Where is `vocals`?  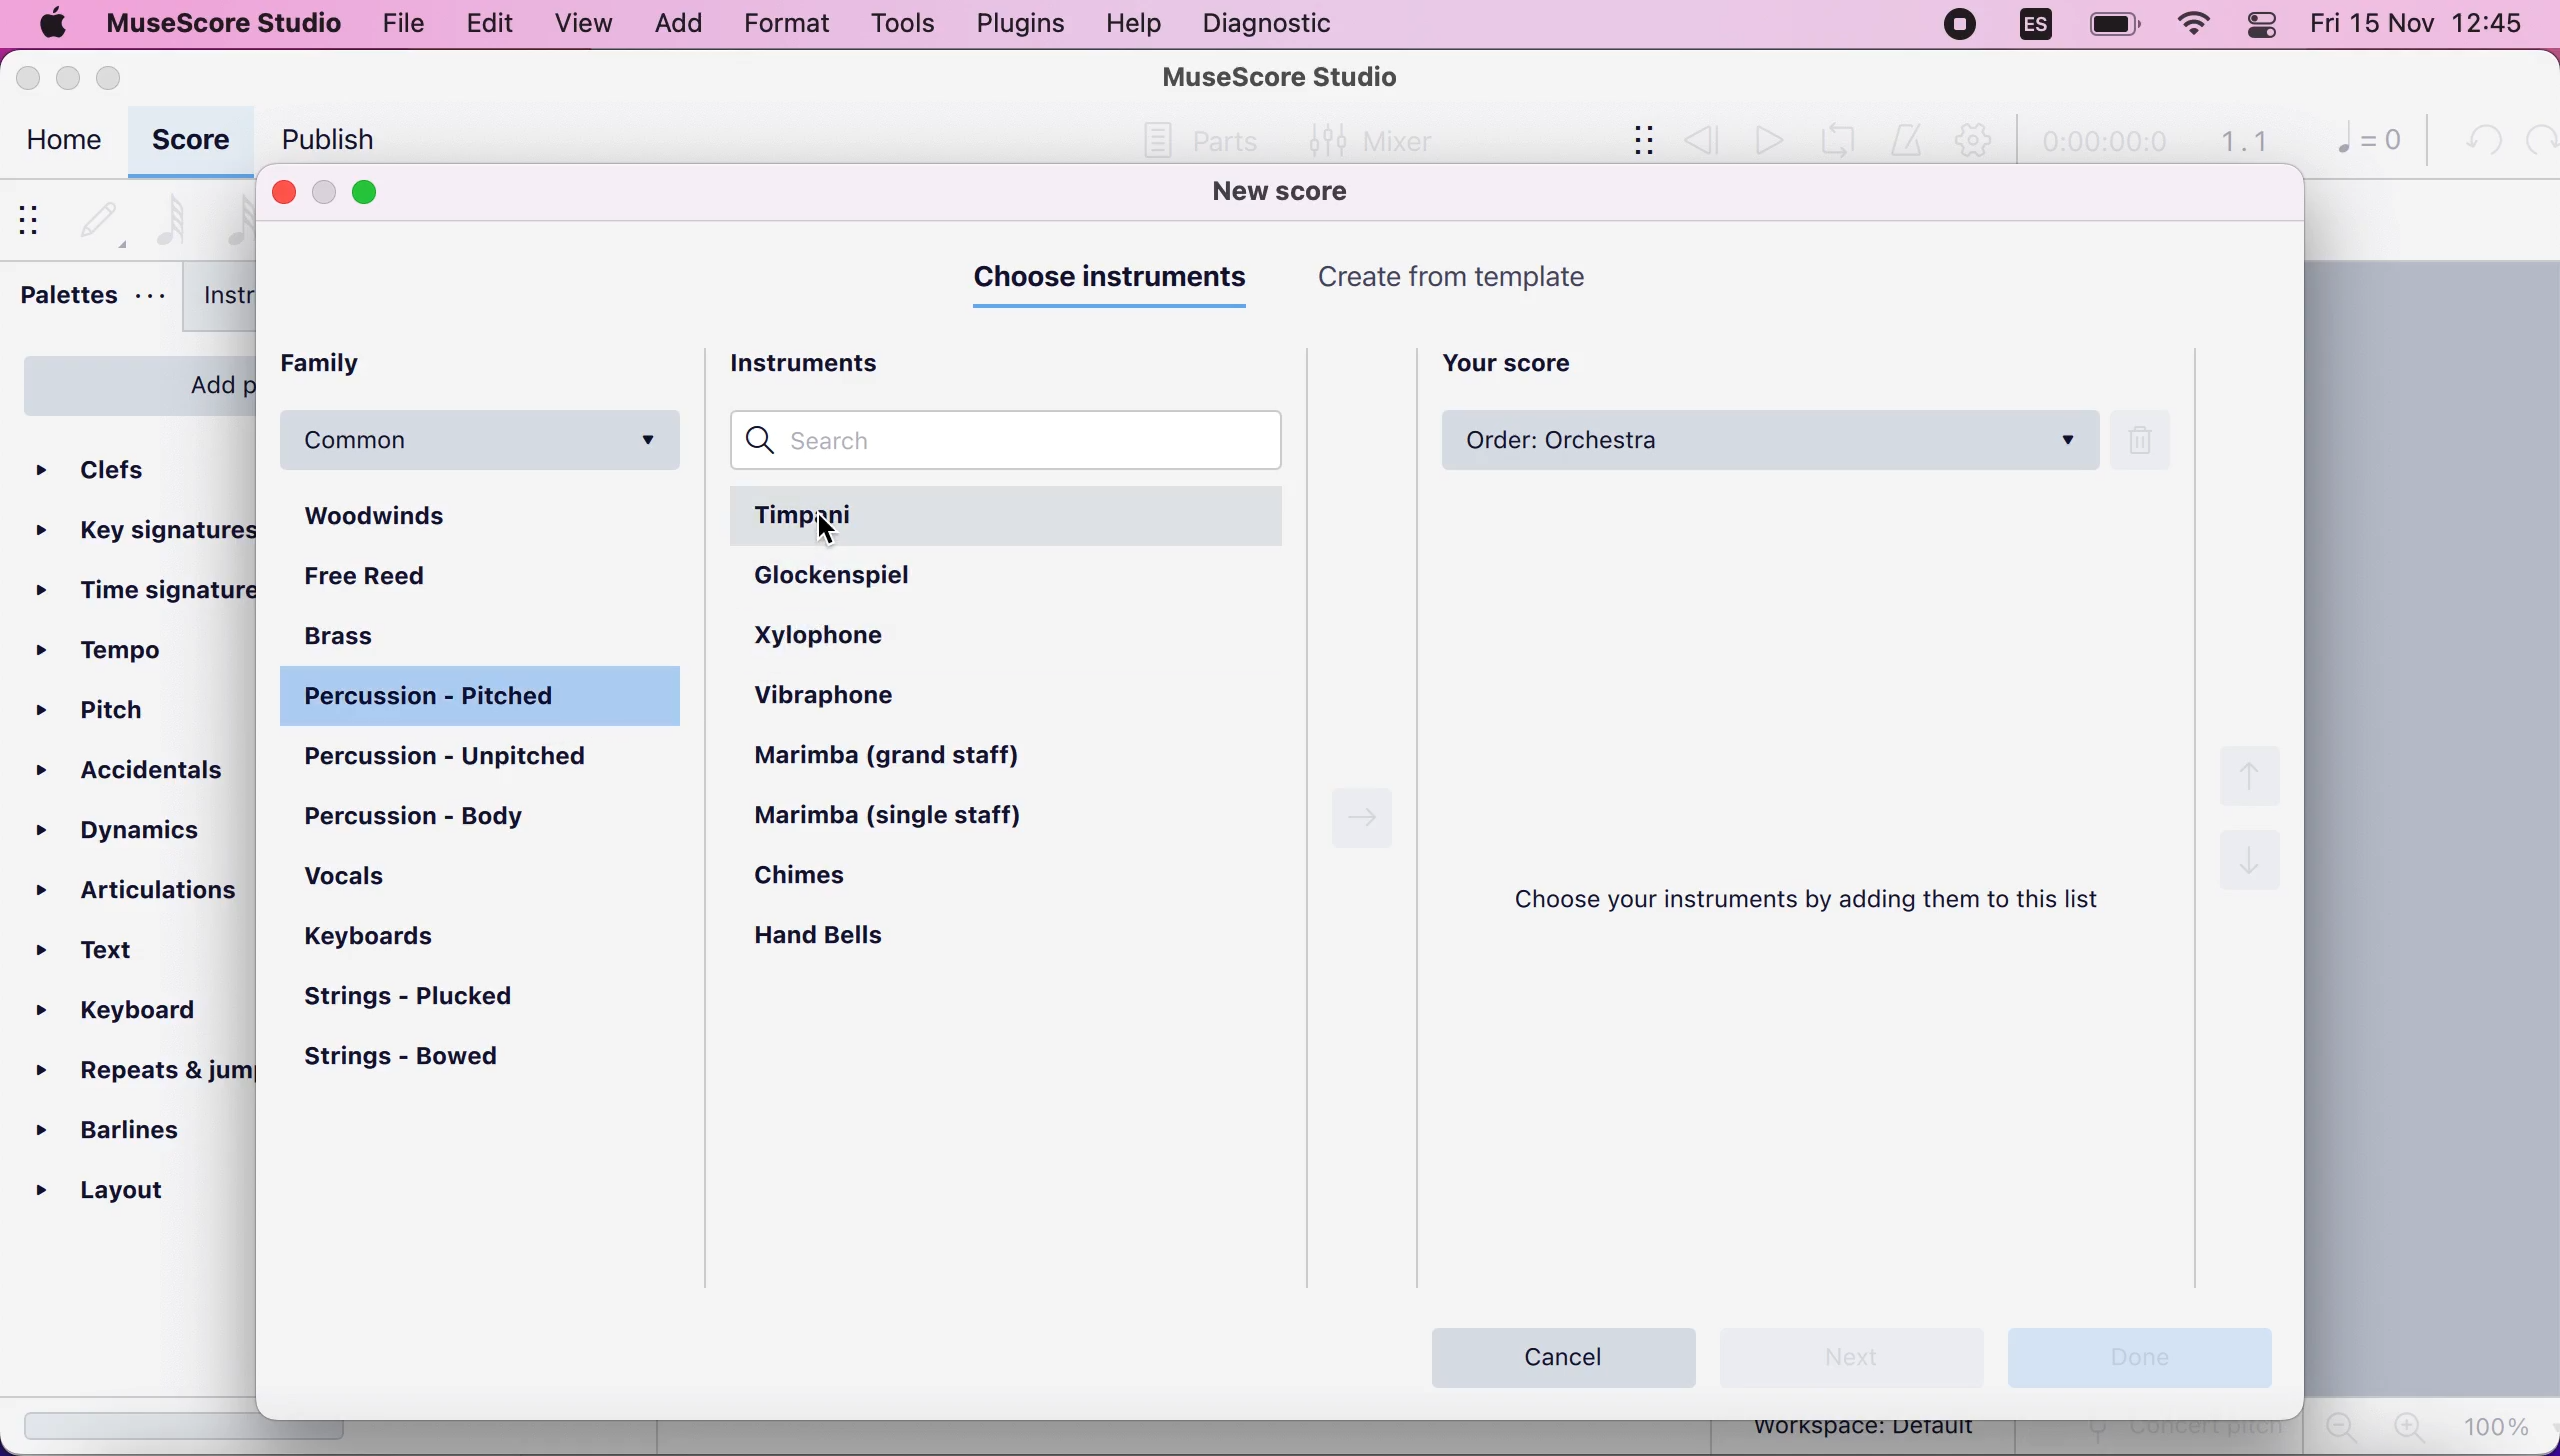 vocals is located at coordinates (376, 884).